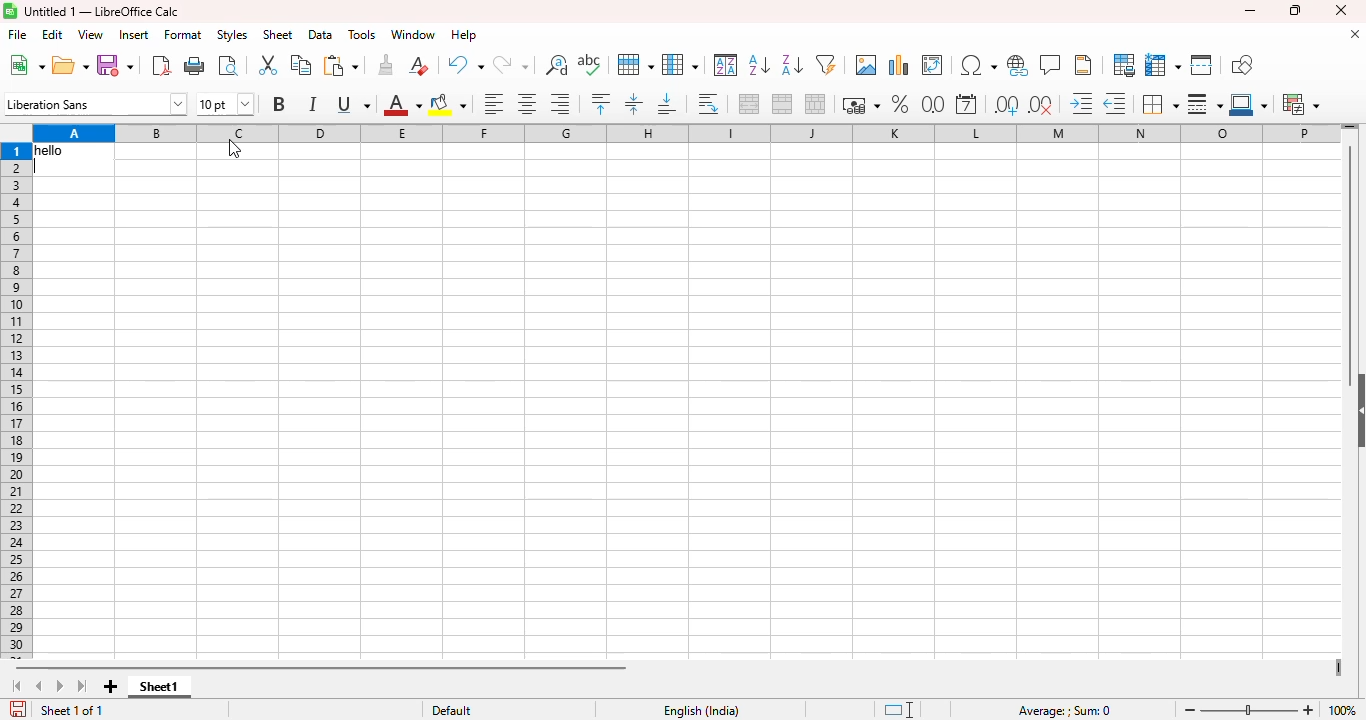 Image resolution: width=1366 pixels, height=720 pixels. Describe the element at coordinates (933, 65) in the screenshot. I see `insert or edit pivot table` at that location.